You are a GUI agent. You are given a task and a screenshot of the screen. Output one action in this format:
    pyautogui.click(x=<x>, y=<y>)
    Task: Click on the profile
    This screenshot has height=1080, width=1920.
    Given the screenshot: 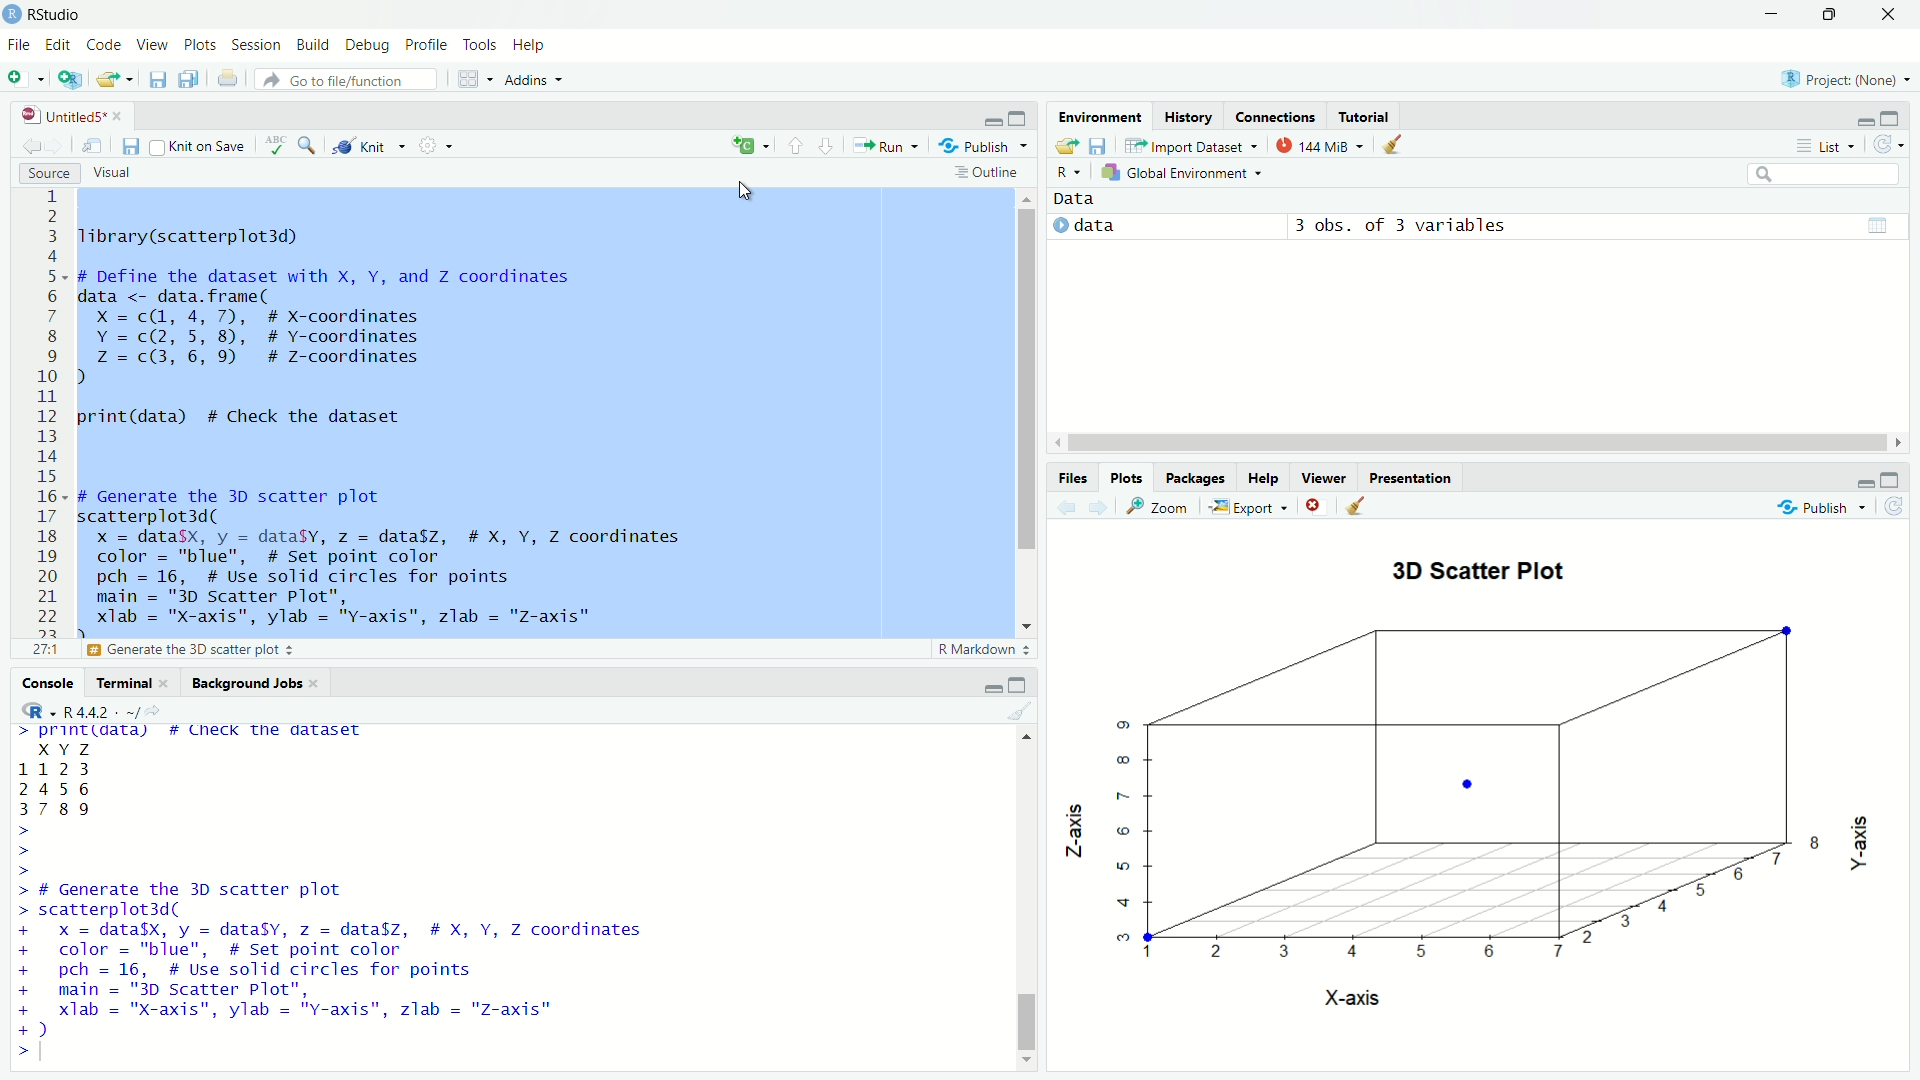 What is the action you would take?
    pyautogui.click(x=424, y=44)
    